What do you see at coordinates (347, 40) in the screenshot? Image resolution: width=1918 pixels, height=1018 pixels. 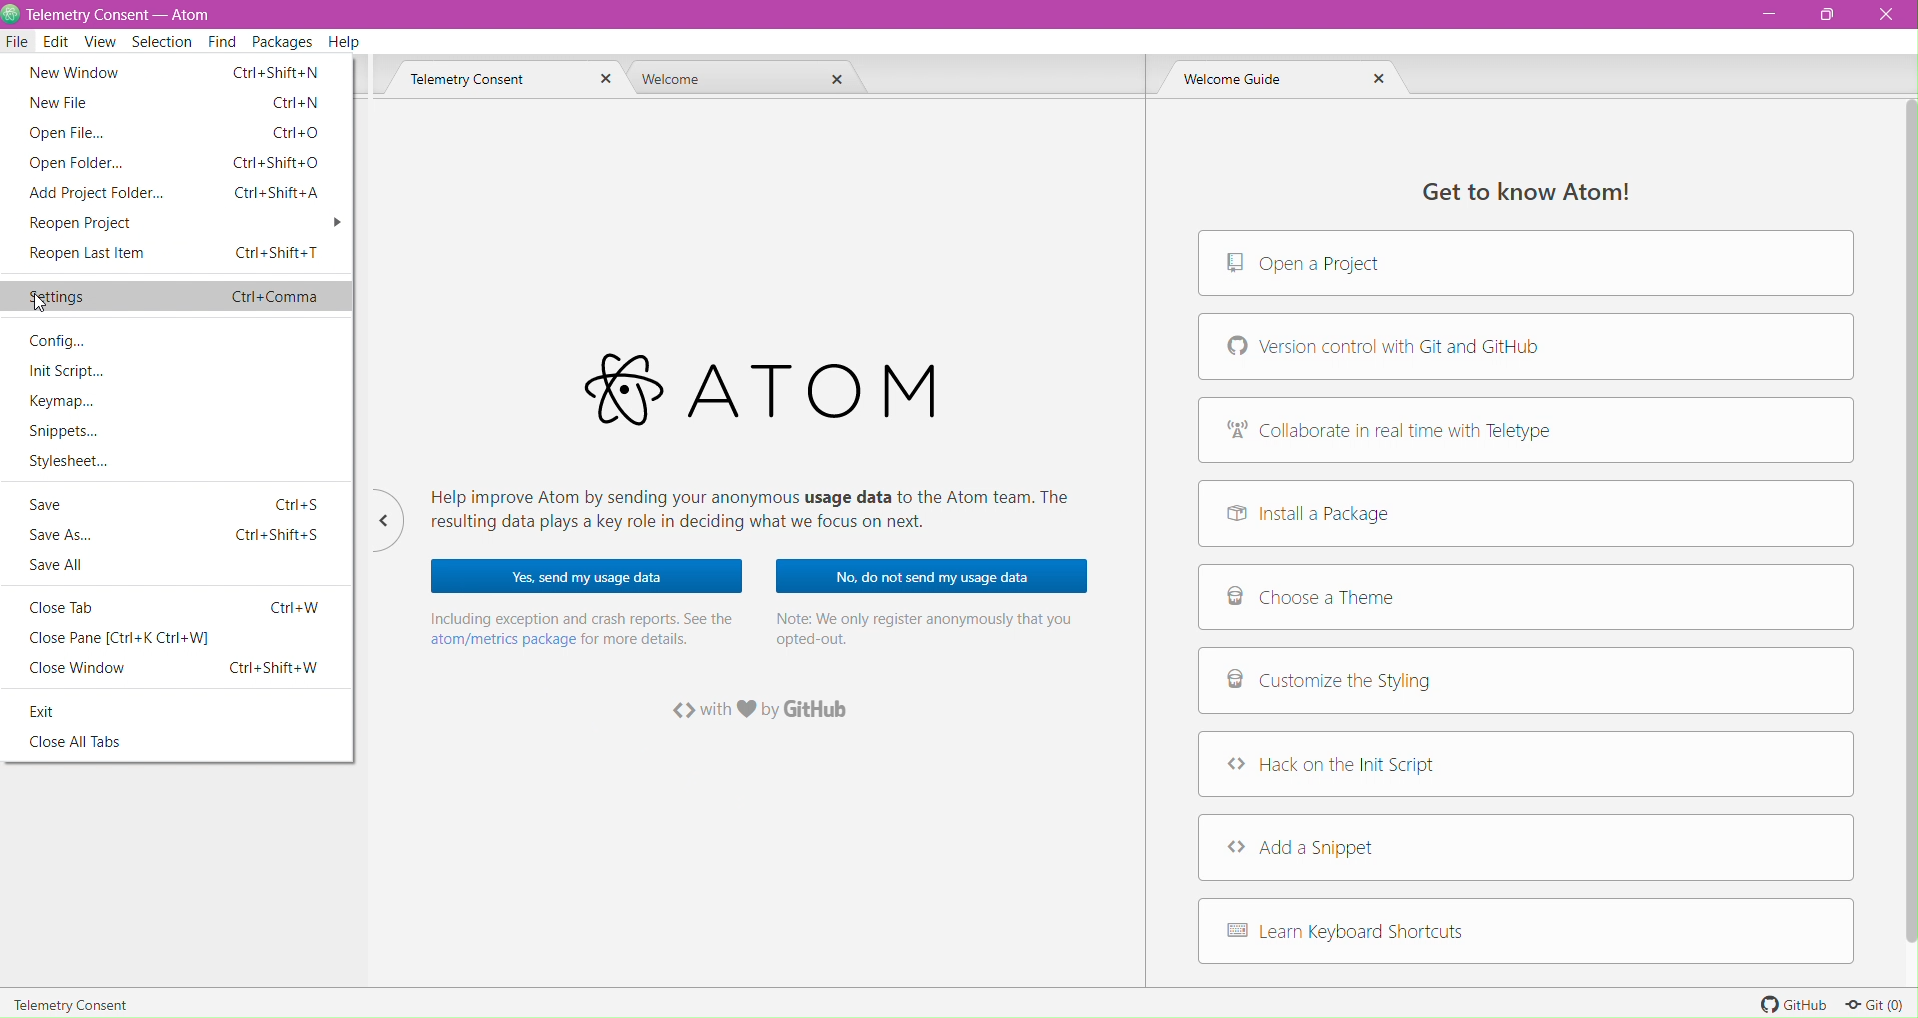 I see `Help` at bounding box center [347, 40].